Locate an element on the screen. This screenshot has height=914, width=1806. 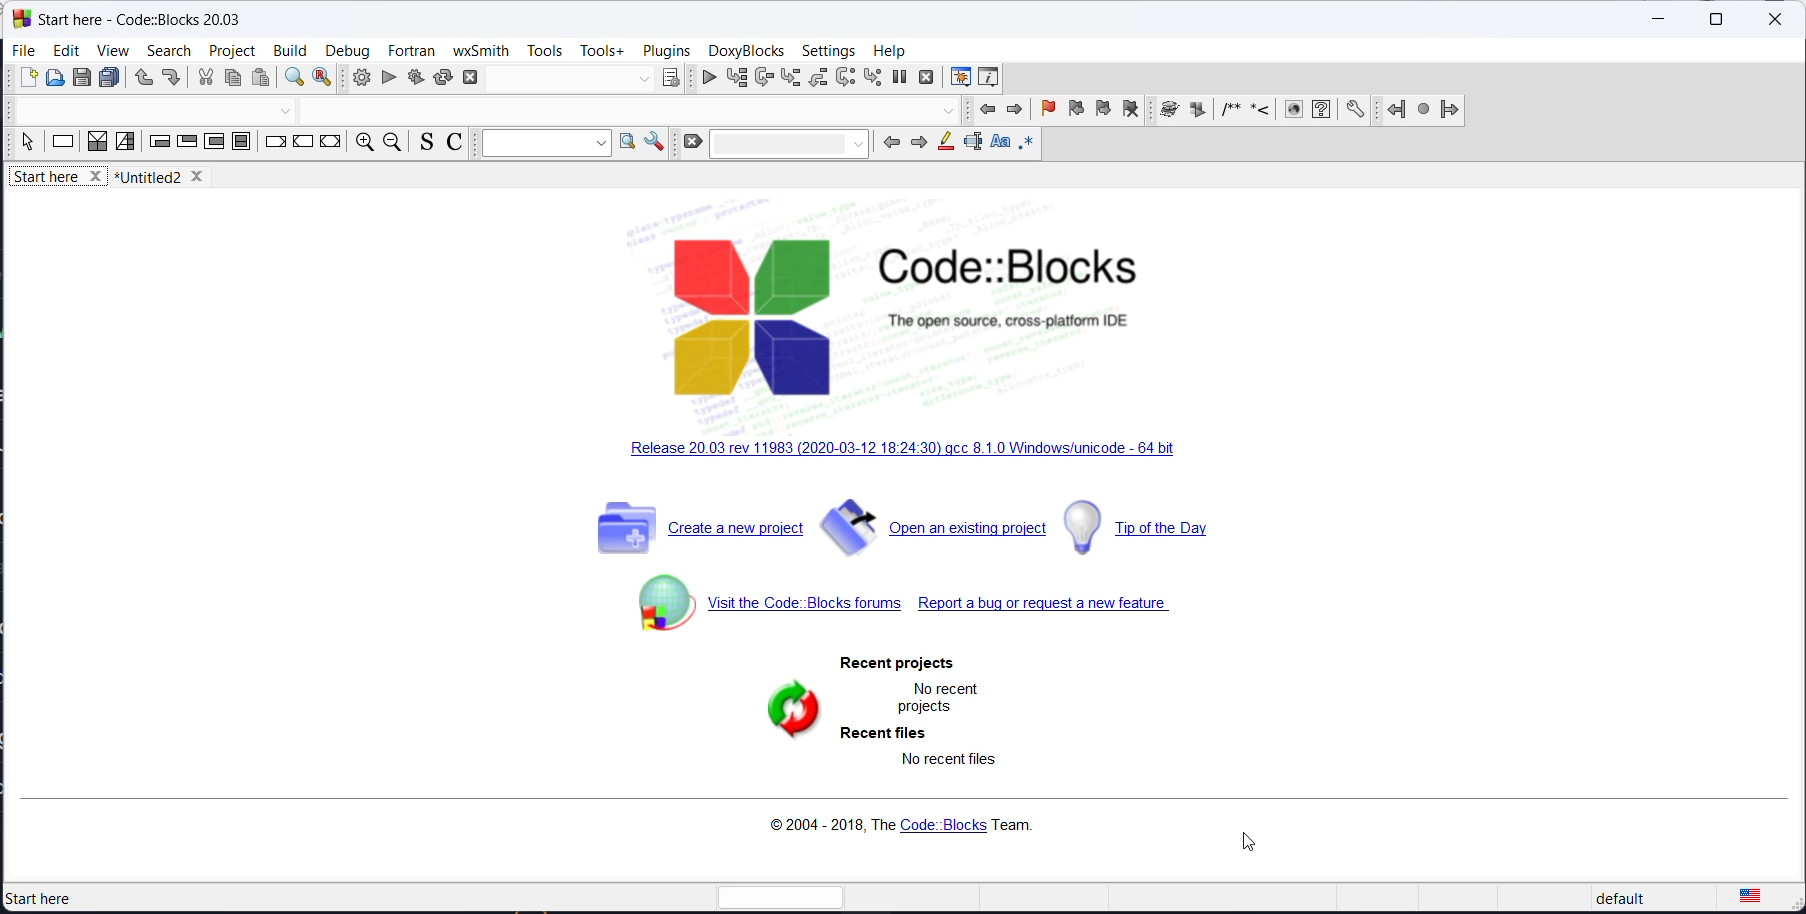
debug/continue is located at coordinates (704, 79).